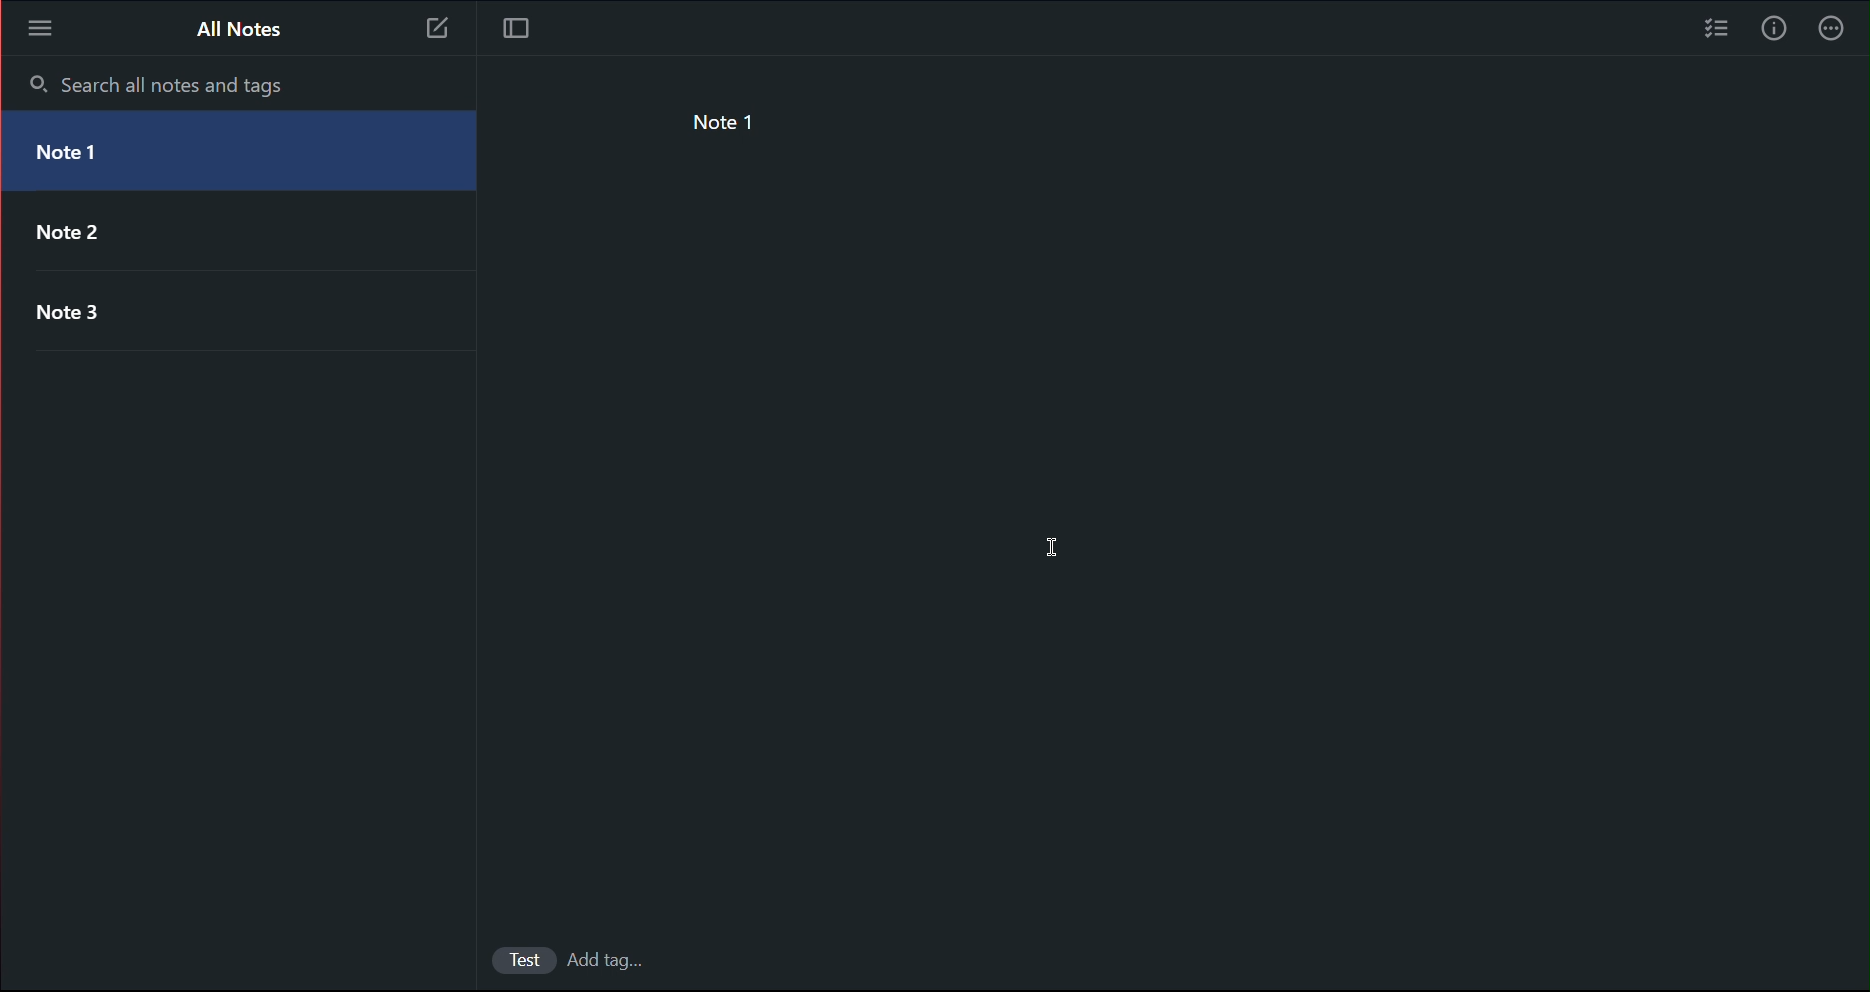 The height and width of the screenshot is (992, 1870). What do you see at coordinates (516, 959) in the screenshot?
I see `Test` at bounding box center [516, 959].